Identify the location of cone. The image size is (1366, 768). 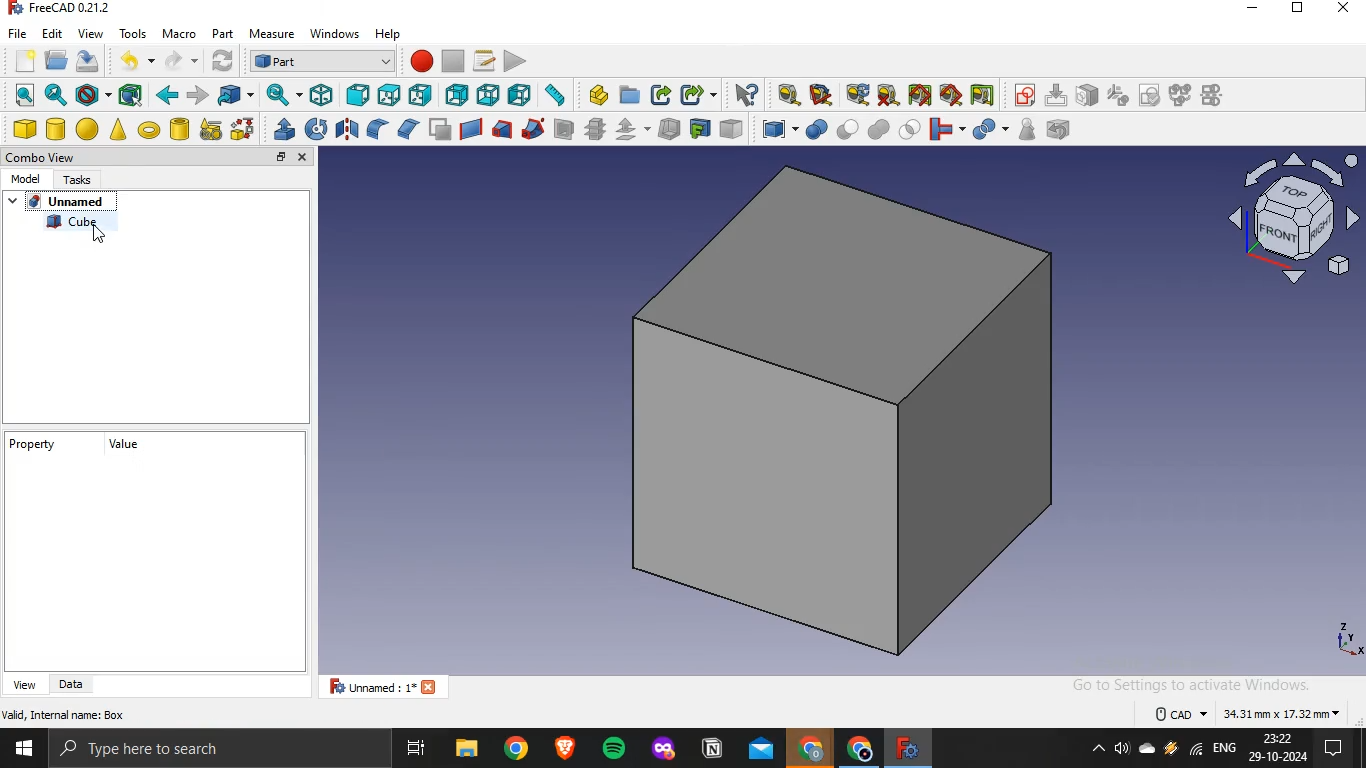
(118, 129).